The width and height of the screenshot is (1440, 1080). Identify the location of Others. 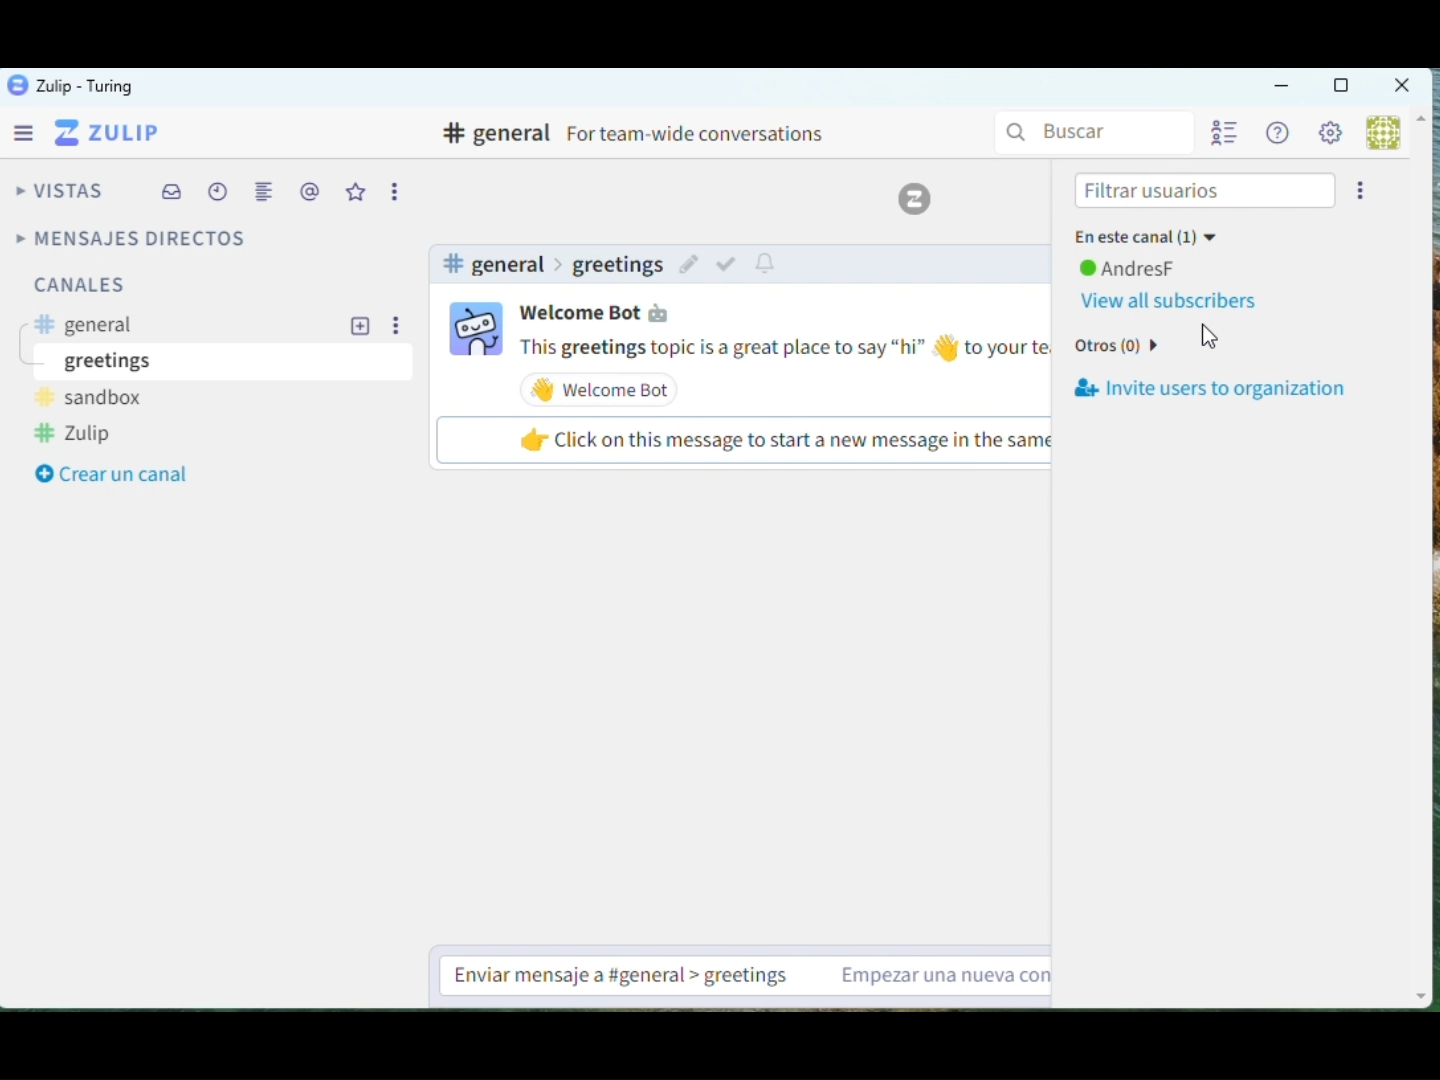
(1106, 346).